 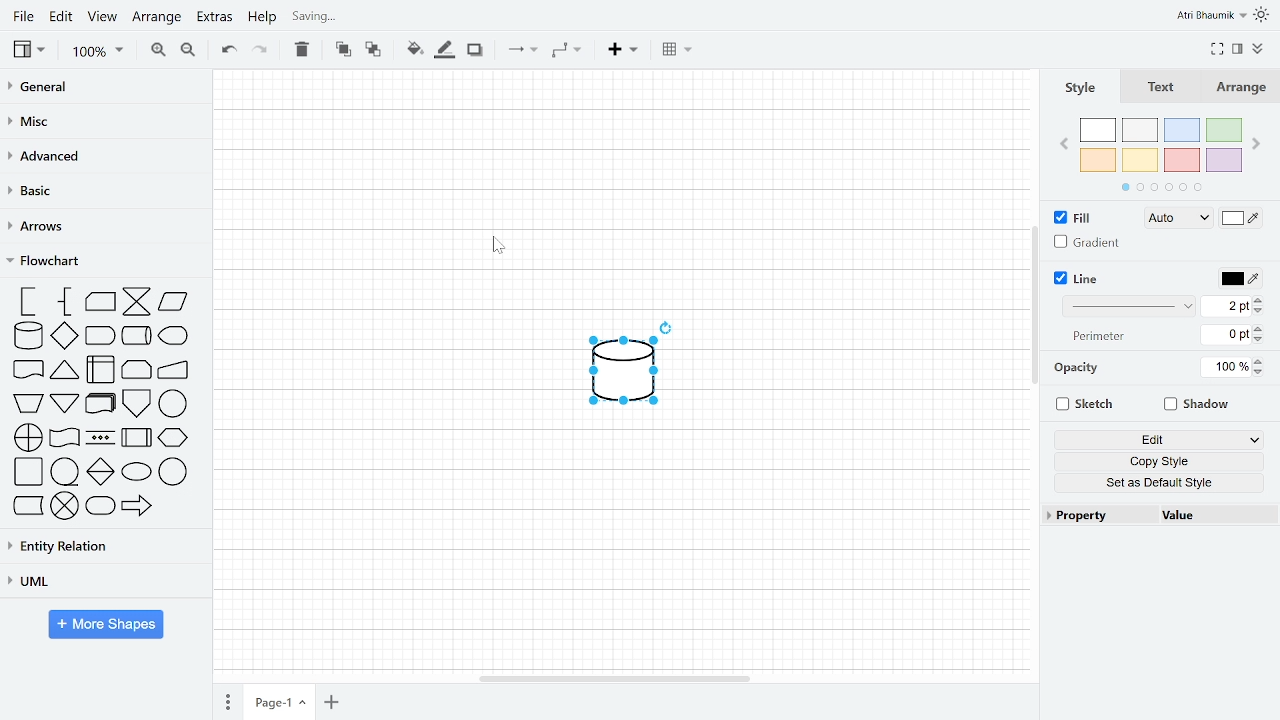 What do you see at coordinates (230, 700) in the screenshot?
I see `pages` at bounding box center [230, 700].